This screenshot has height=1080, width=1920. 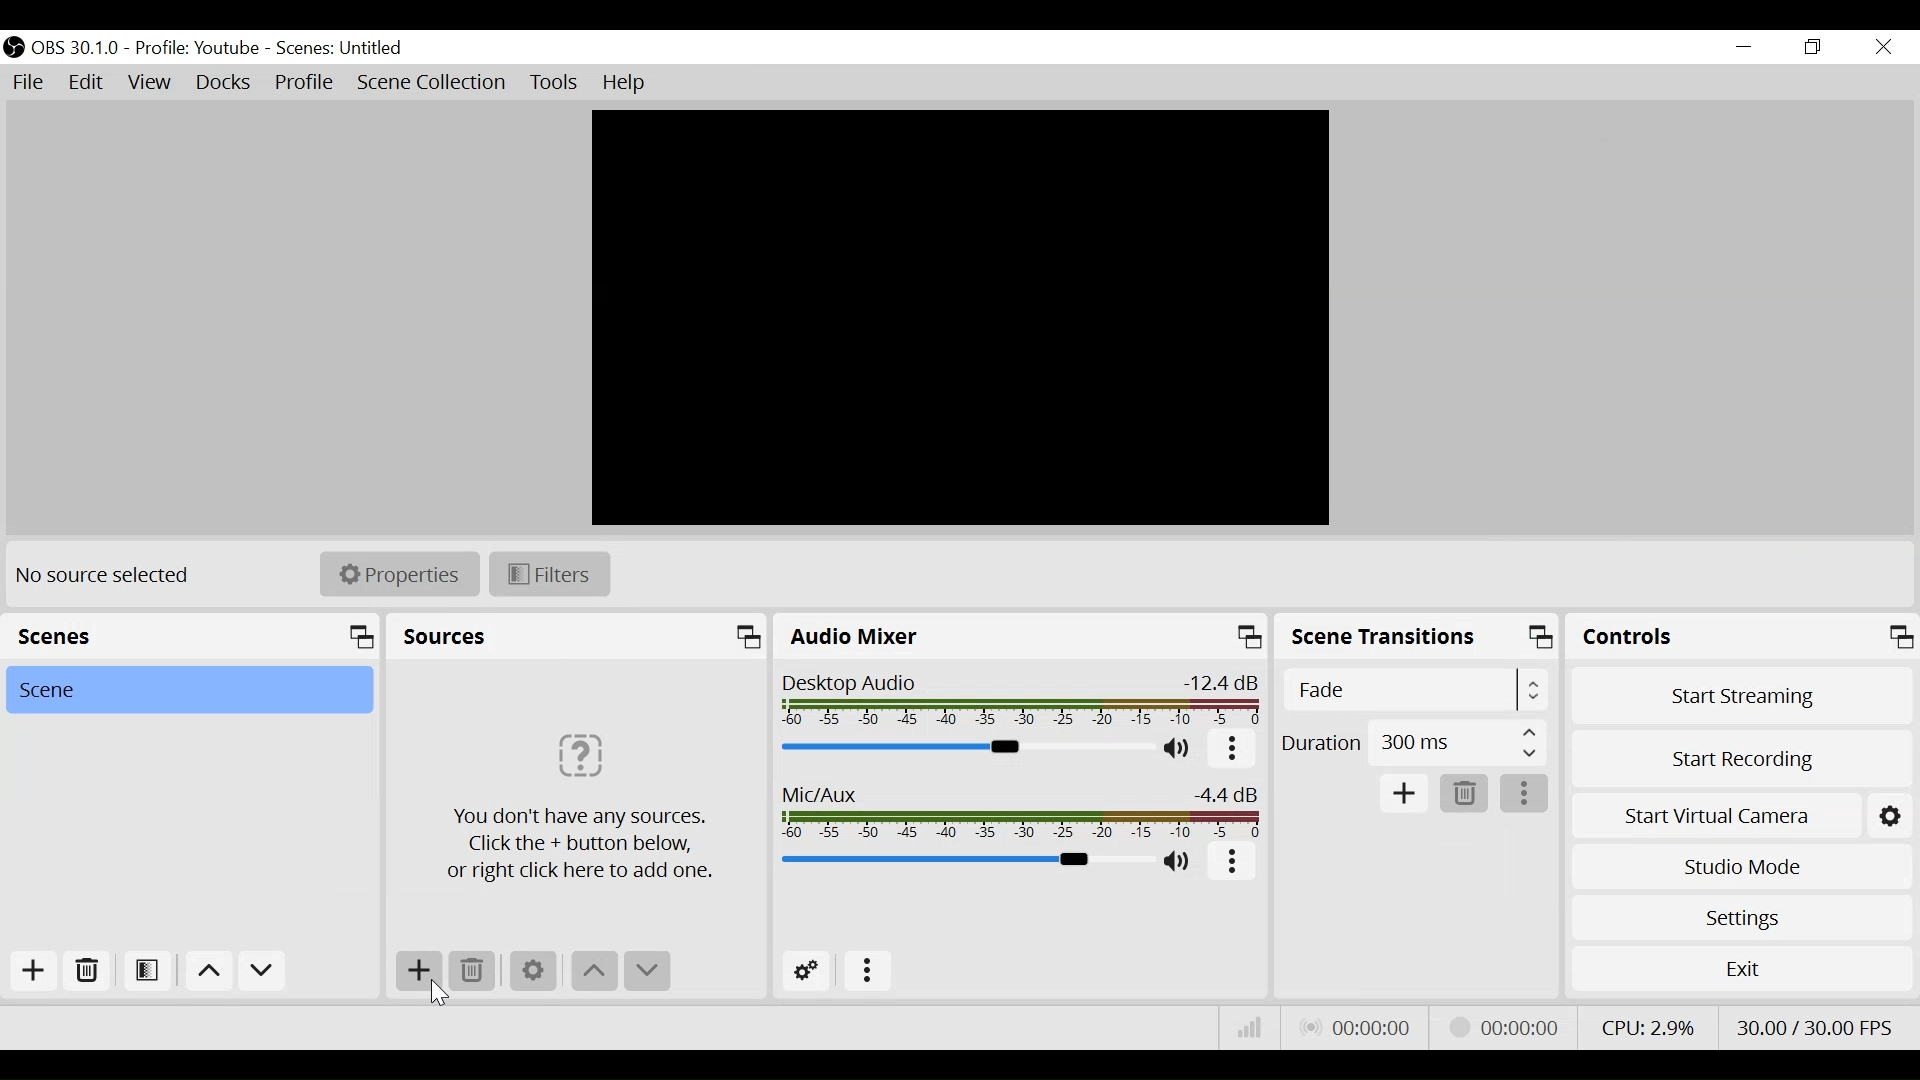 I want to click on Profile, so click(x=196, y=47).